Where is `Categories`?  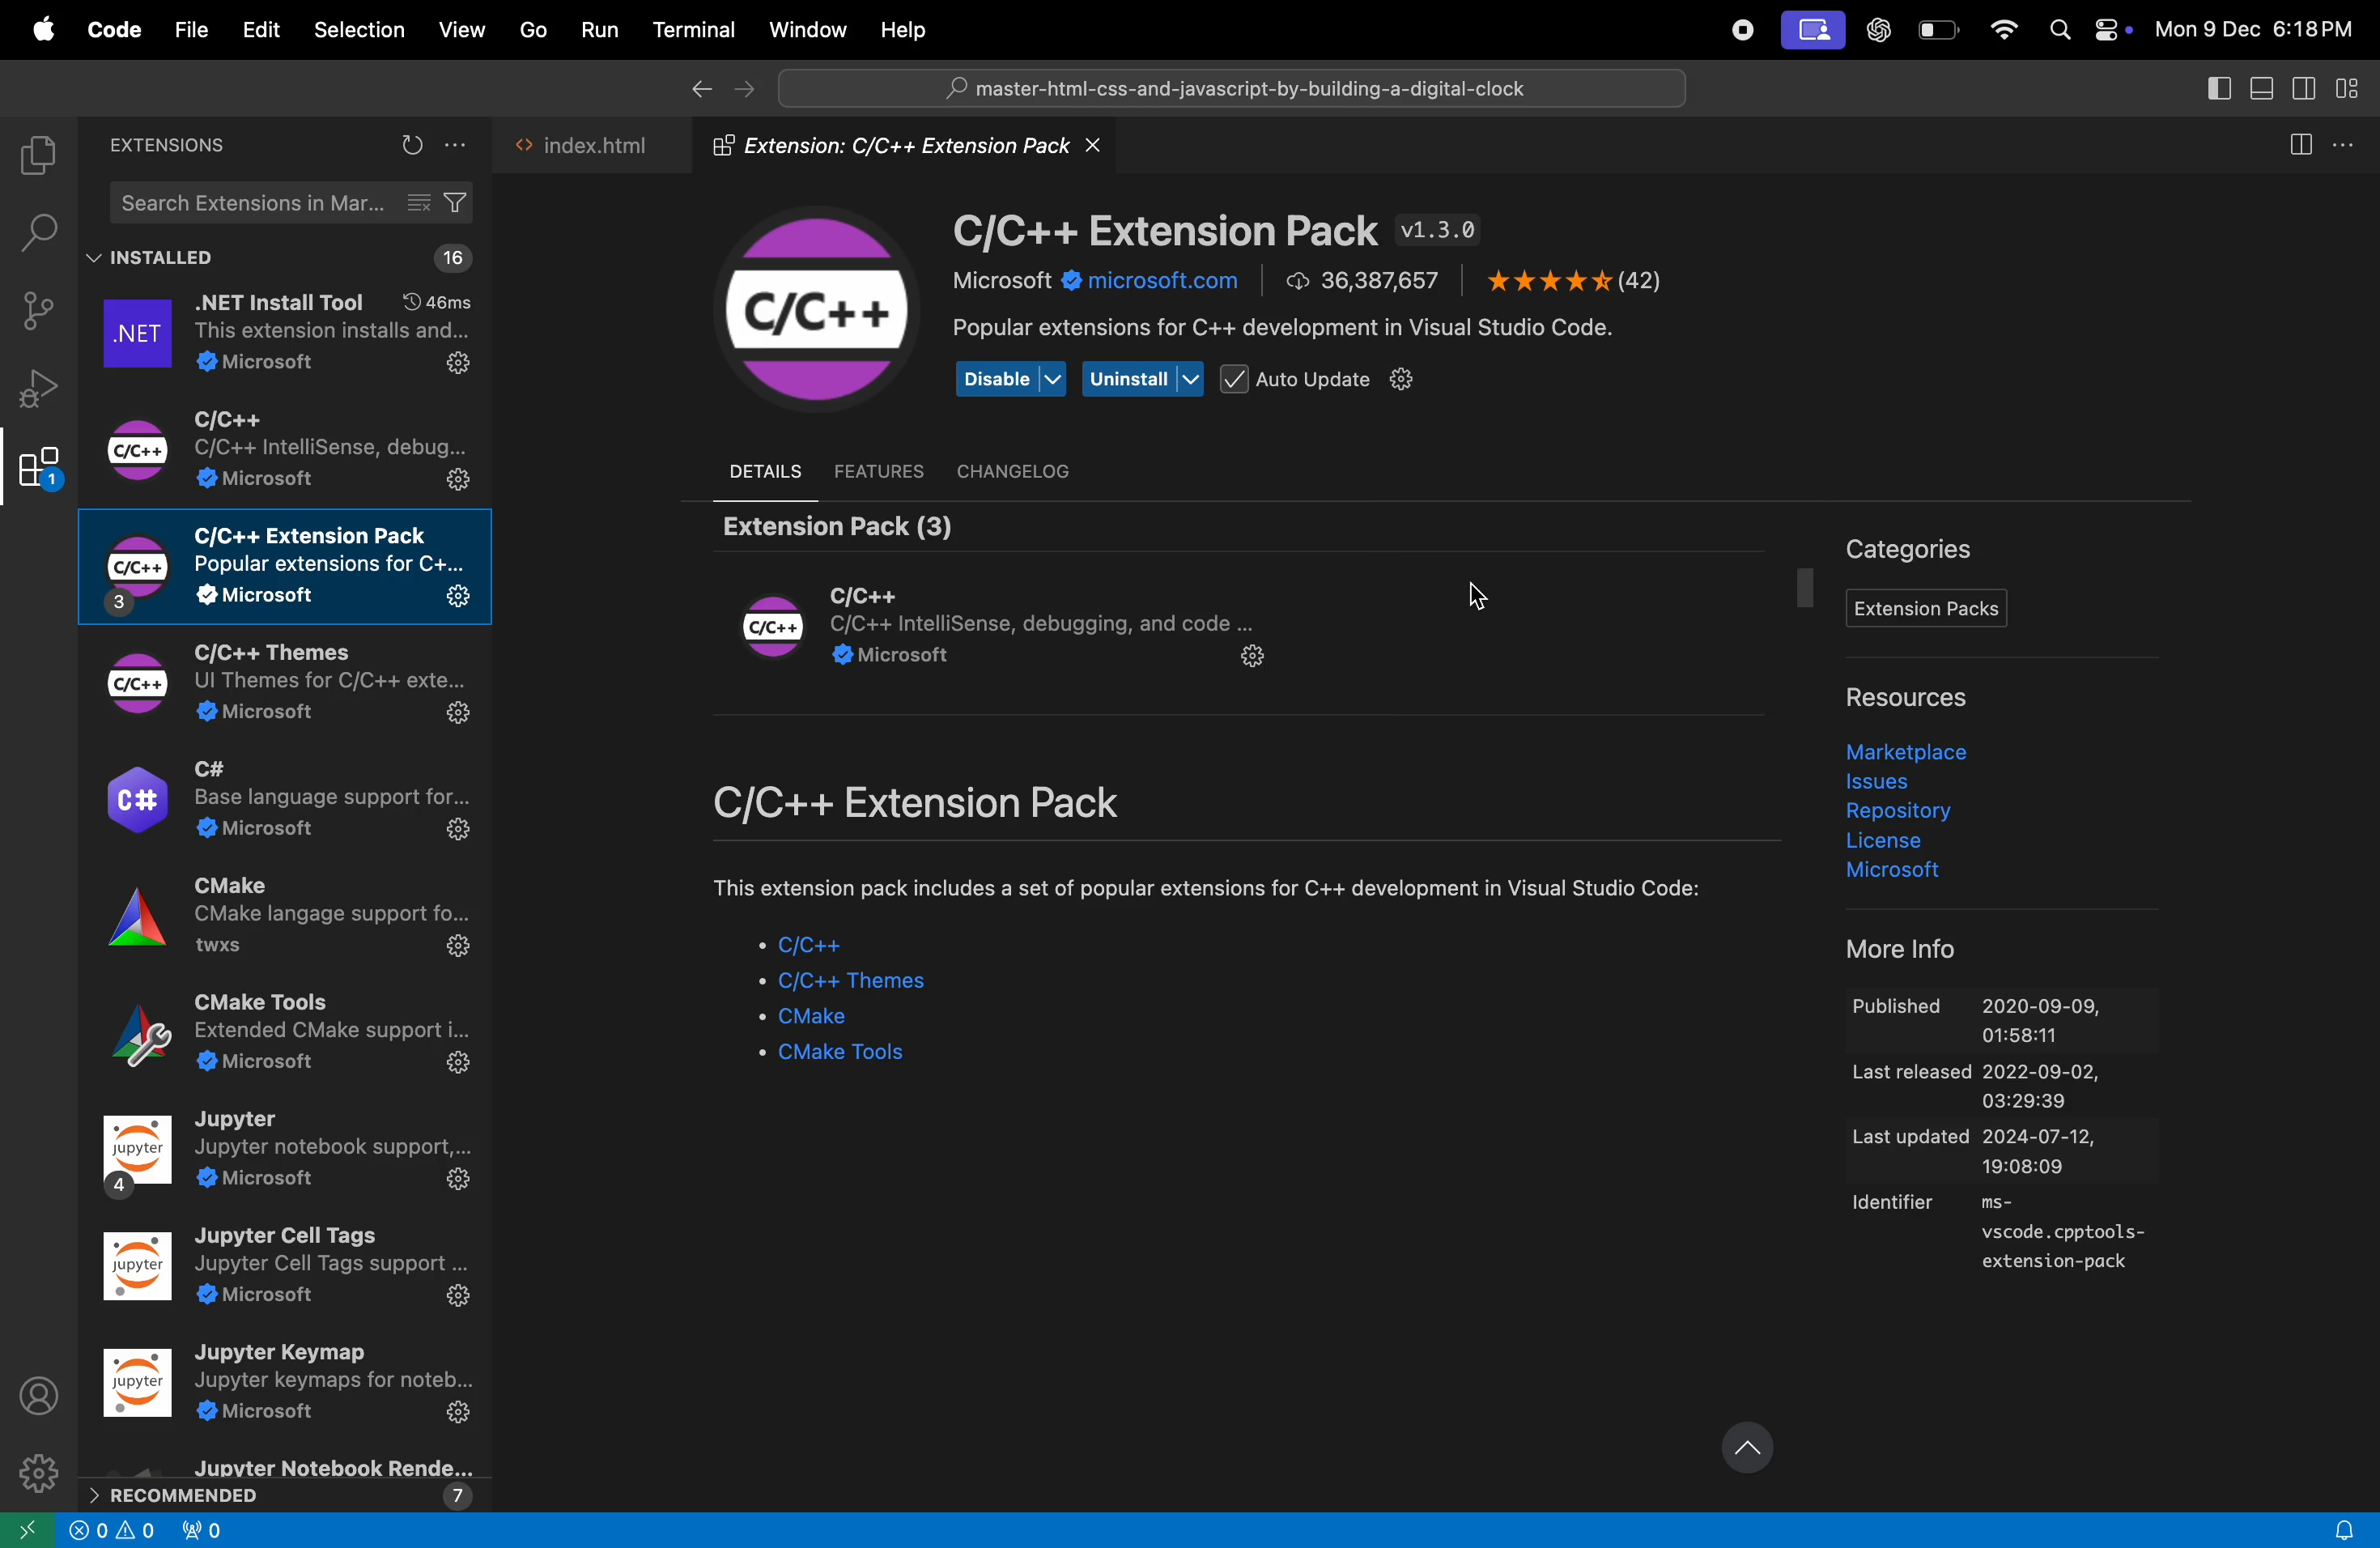 Categories is located at coordinates (1919, 550).